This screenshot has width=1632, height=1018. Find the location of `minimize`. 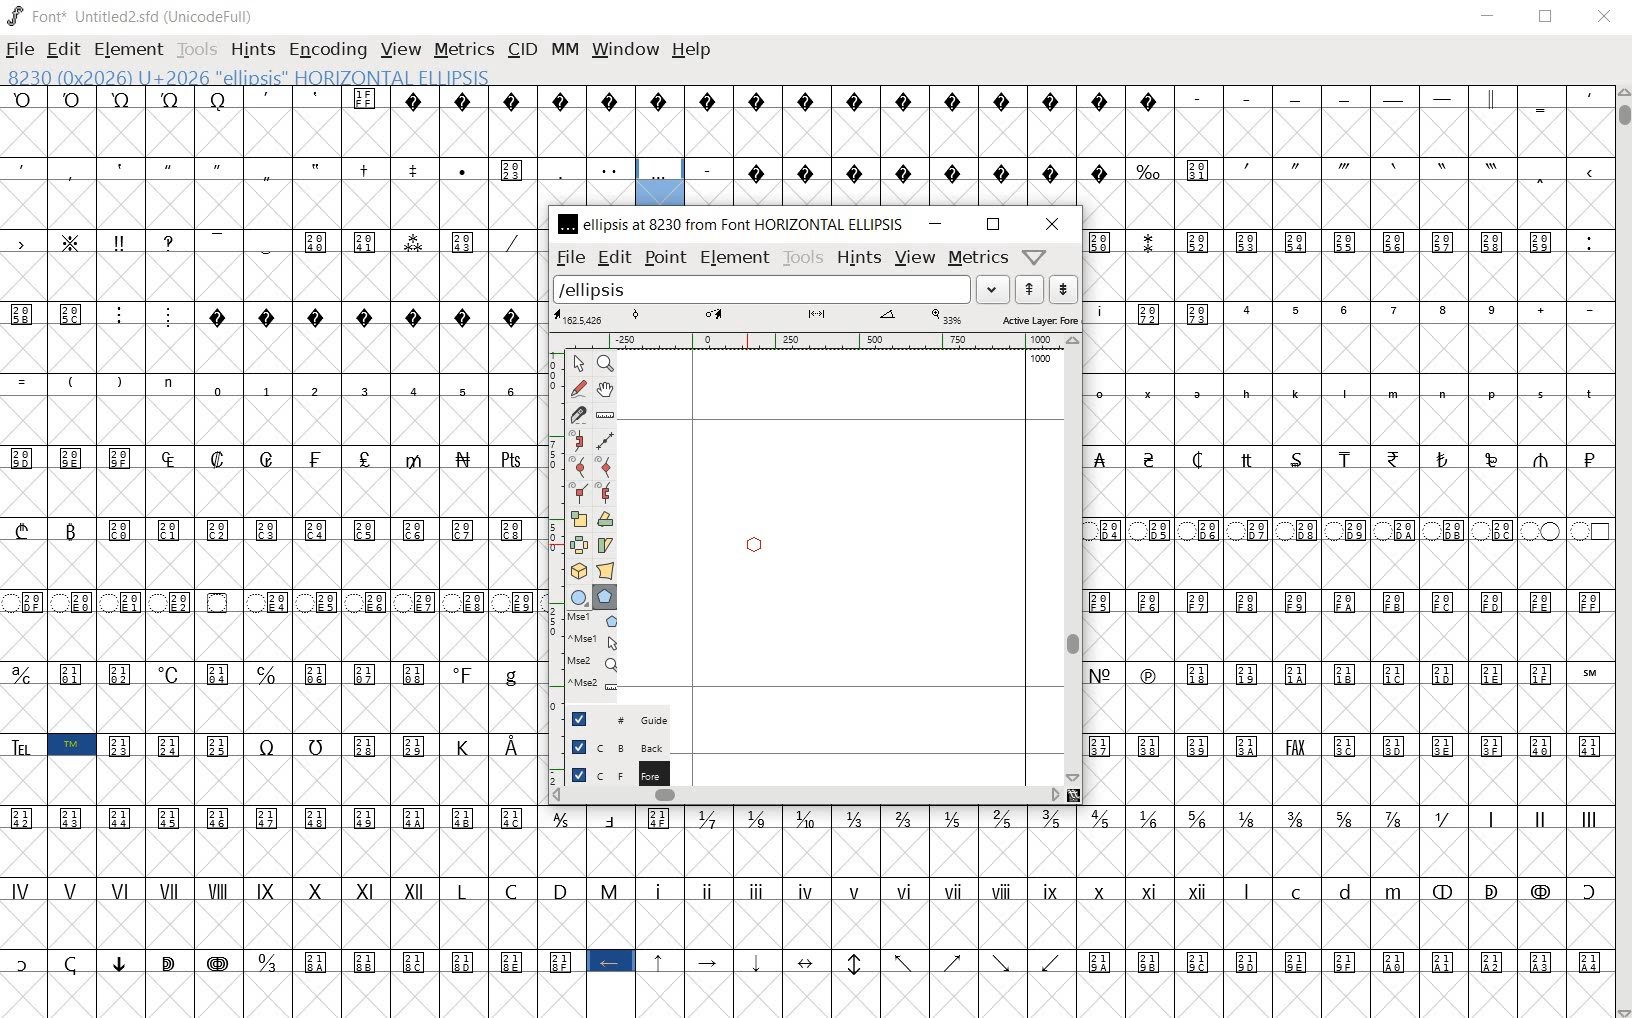

minimize is located at coordinates (935, 223).